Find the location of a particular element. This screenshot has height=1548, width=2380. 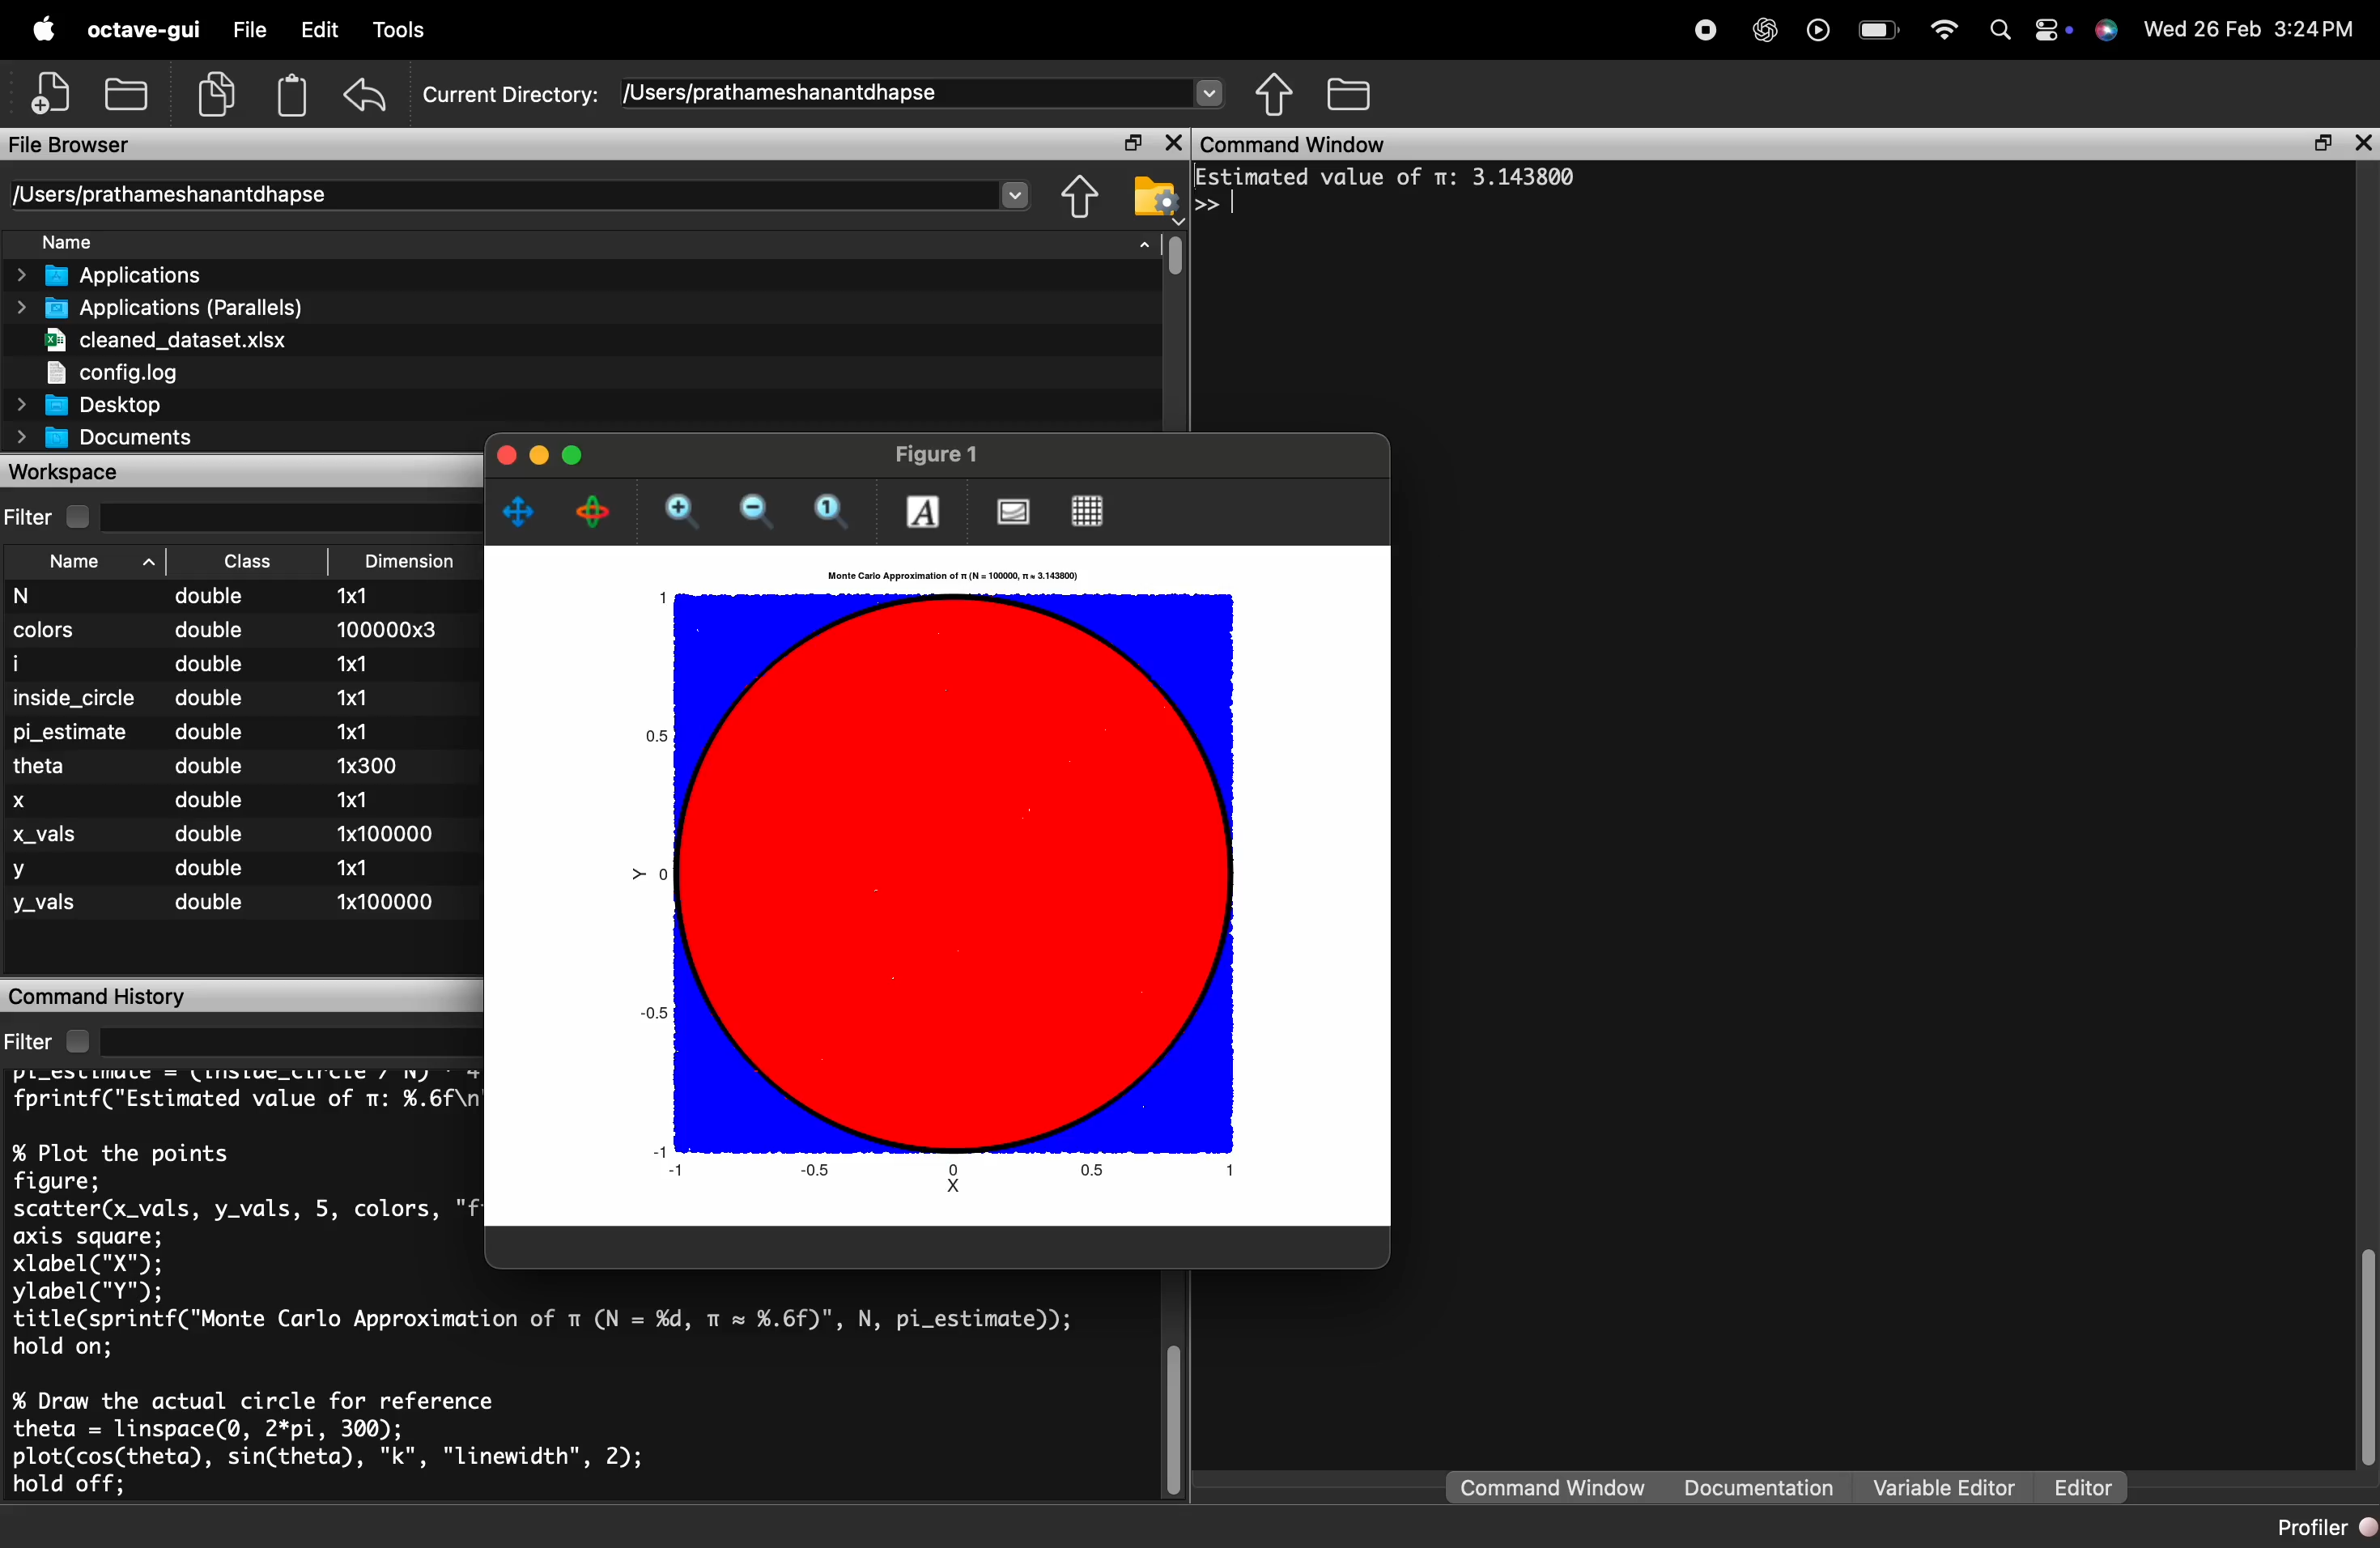

Close is located at coordinates (505, 456).